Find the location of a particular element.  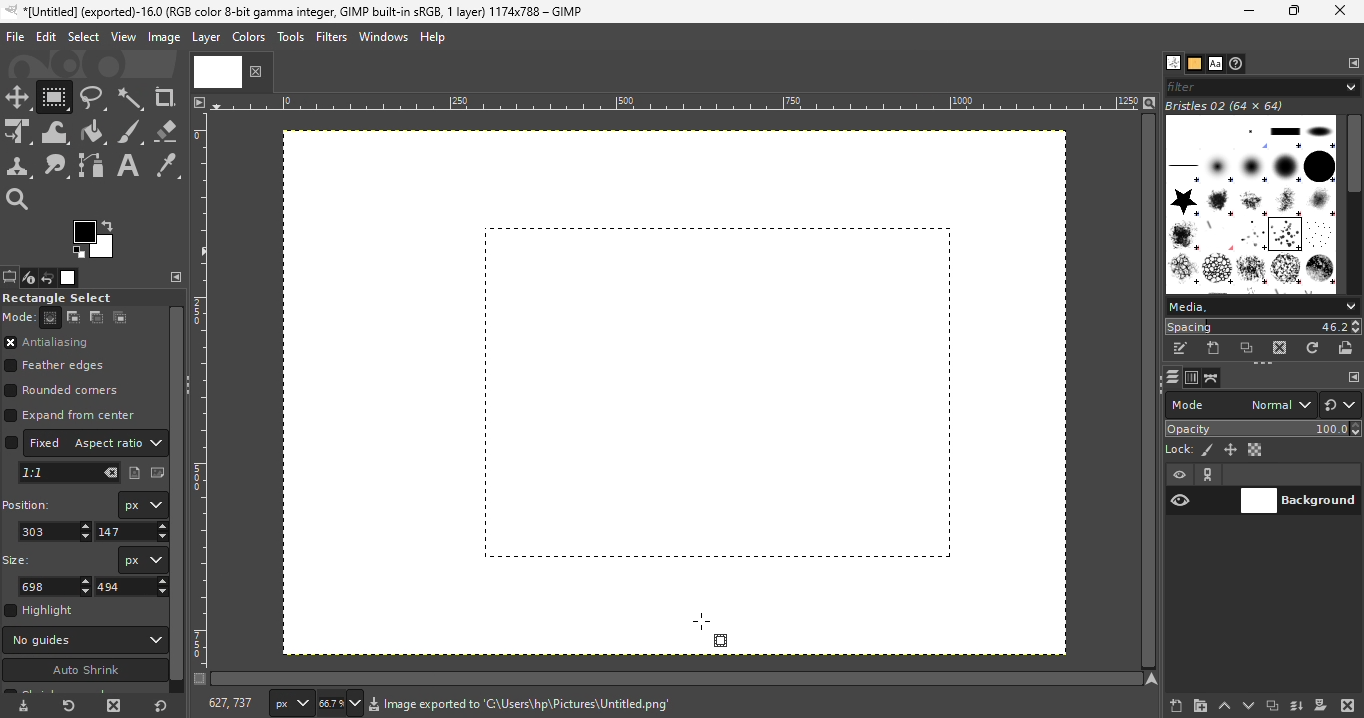

Expand from the center is located at coordinates (75, 415).